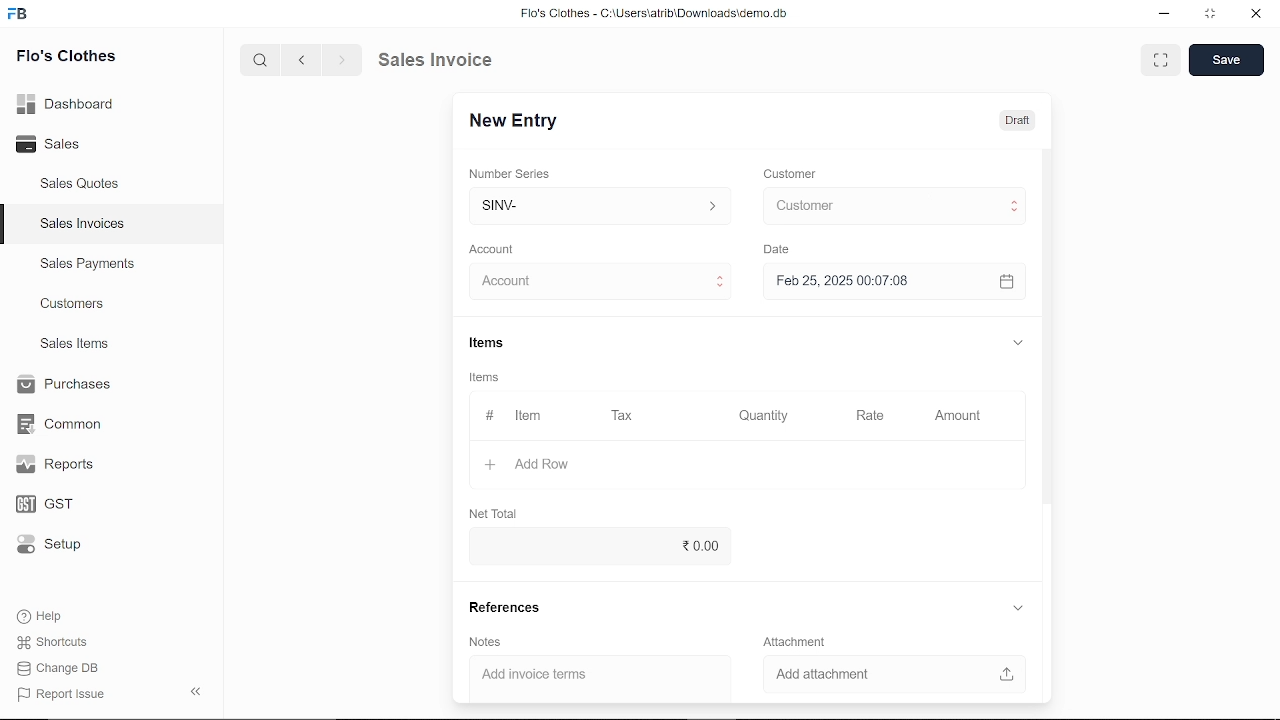 Image resolution: width=1280 pixels, height=720 pixels. Describe the element at coordinates (510, 173) in the screenshot. I see `‘Number Series` at that location.